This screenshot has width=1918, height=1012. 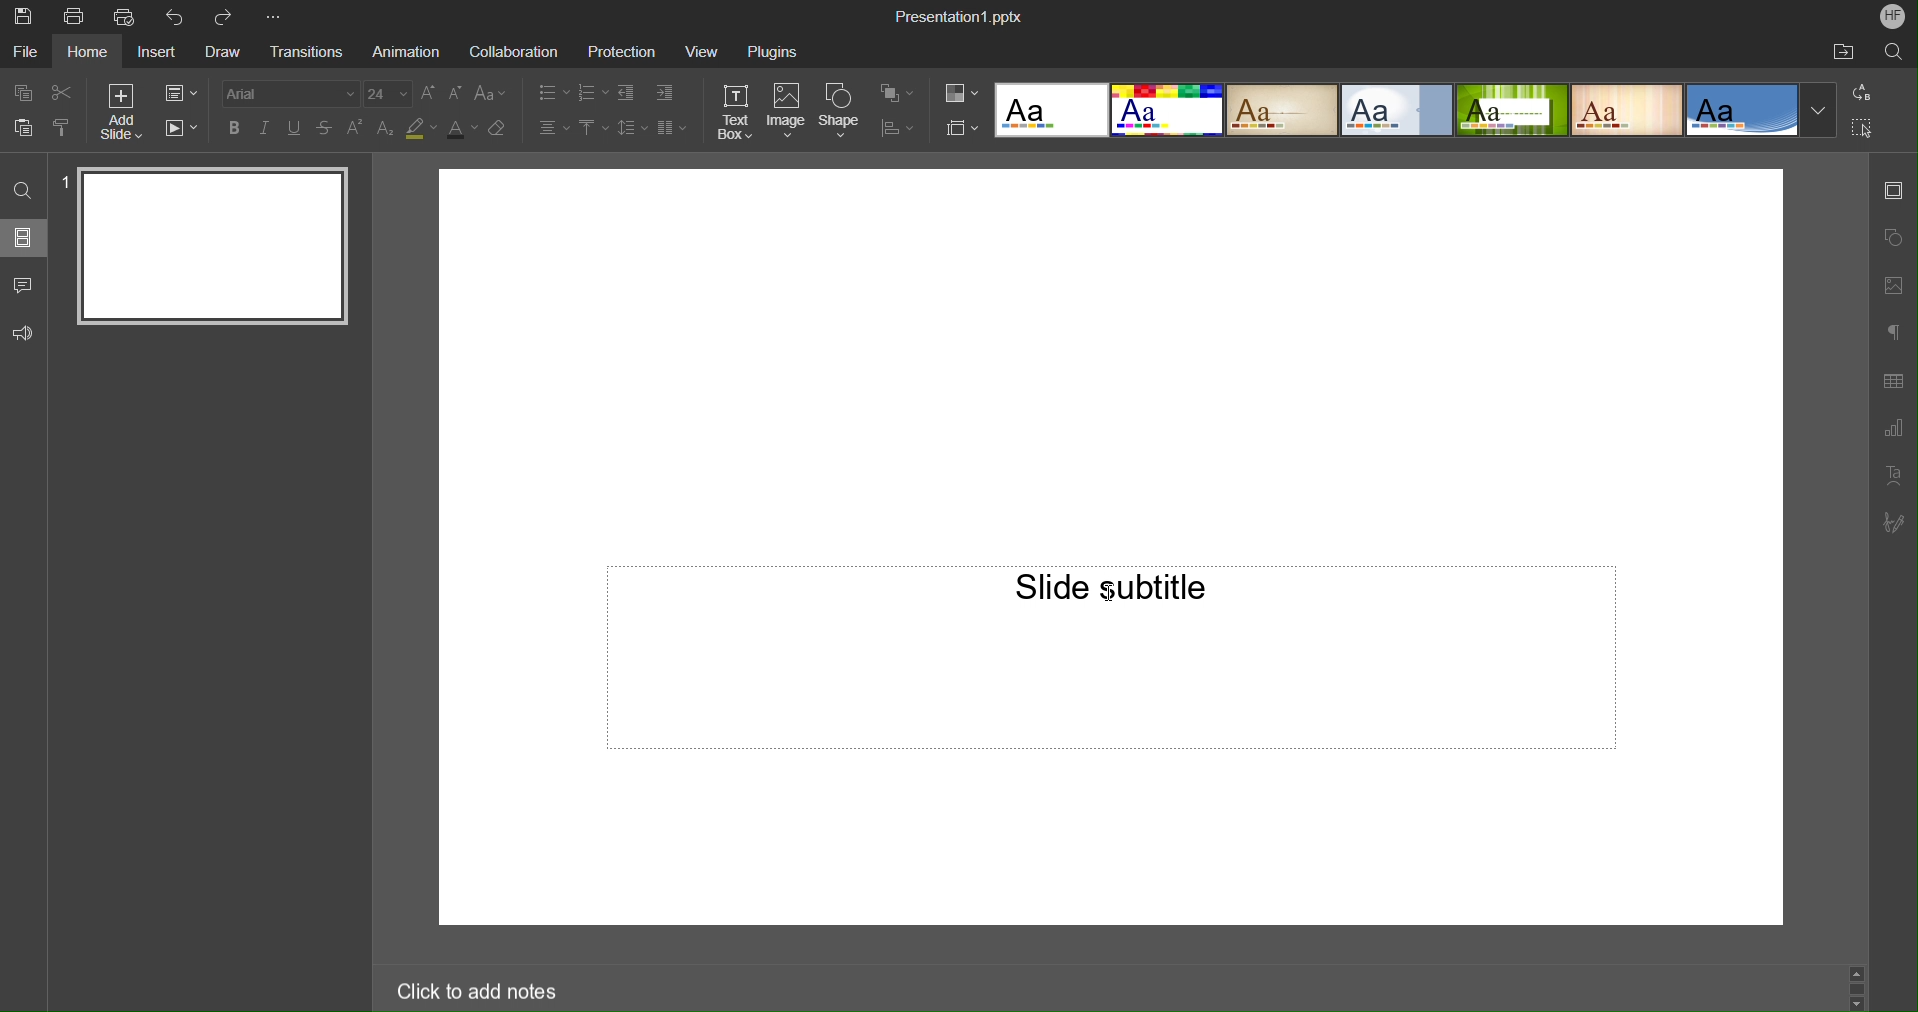 I want to click on Template, so click(x=1048, y=111).